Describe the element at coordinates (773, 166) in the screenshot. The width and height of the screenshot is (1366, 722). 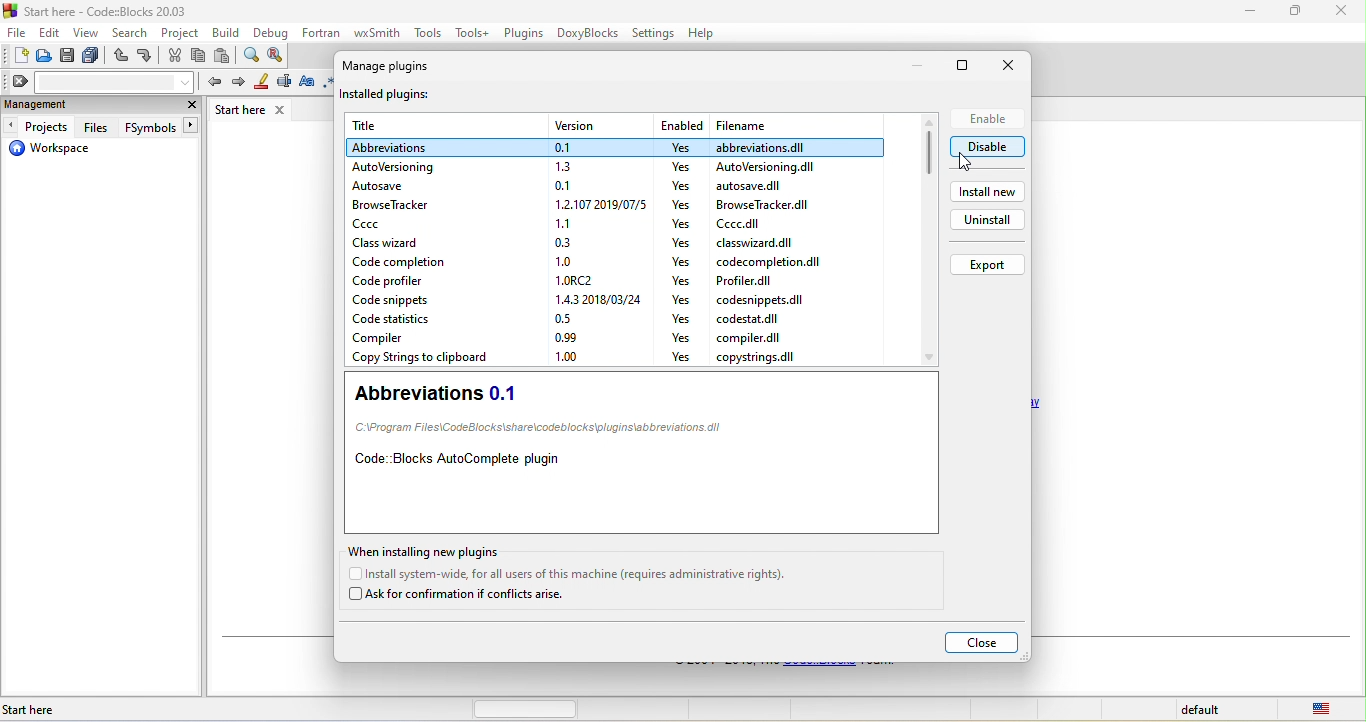
I see `file` at that location.